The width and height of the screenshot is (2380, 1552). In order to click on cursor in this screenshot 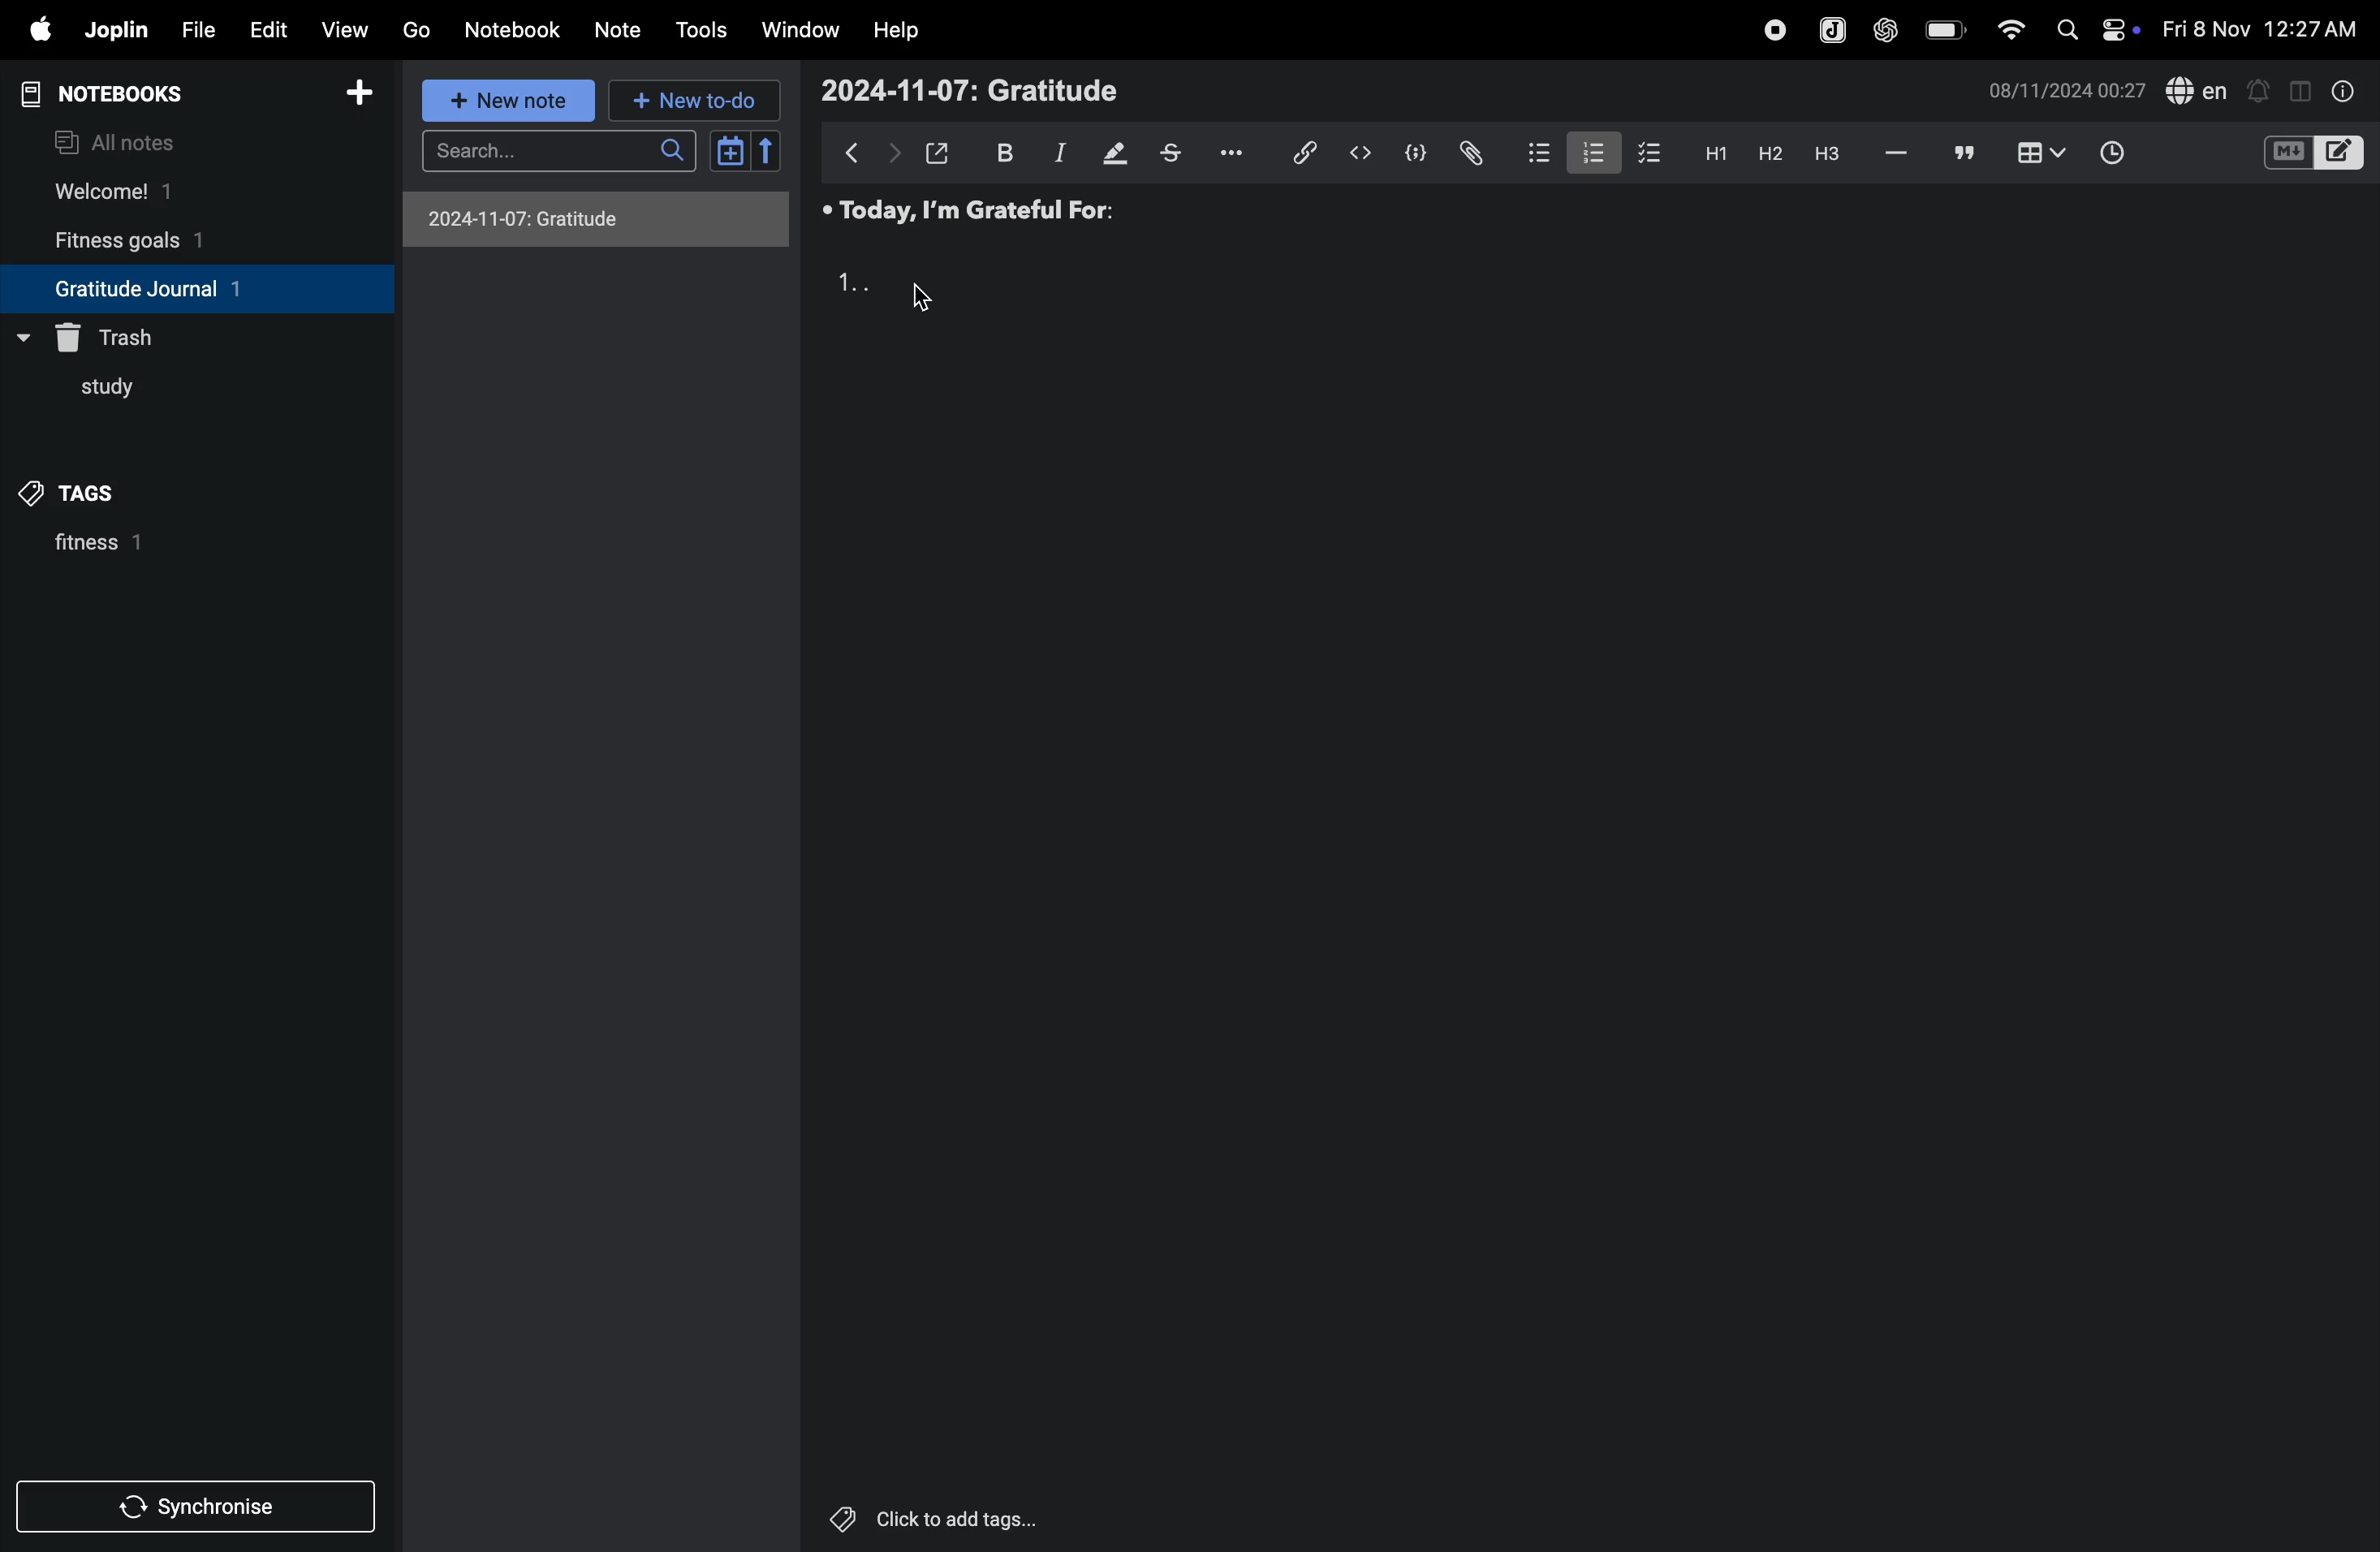, I will do `click(921, 299)`.